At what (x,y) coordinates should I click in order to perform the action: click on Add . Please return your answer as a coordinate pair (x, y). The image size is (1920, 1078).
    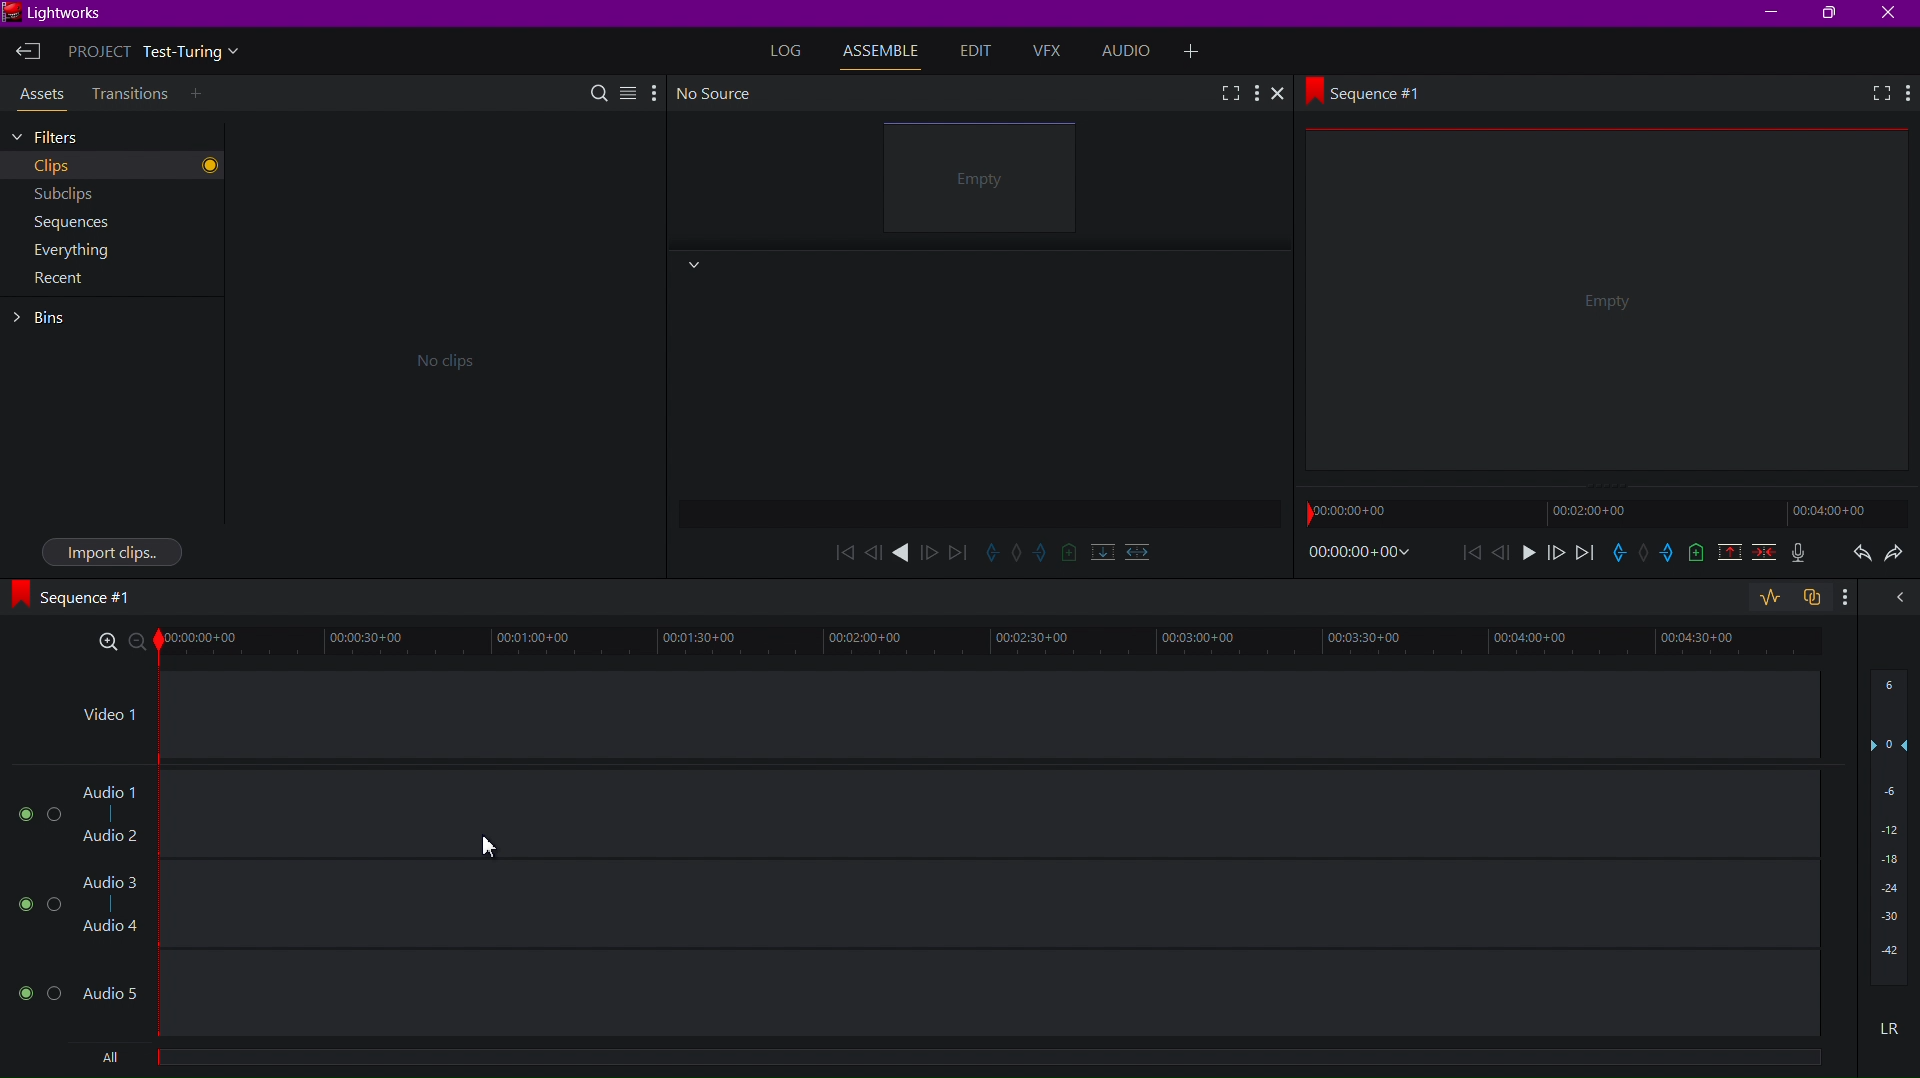
    Looking at the image, I should click on (1202, 49).